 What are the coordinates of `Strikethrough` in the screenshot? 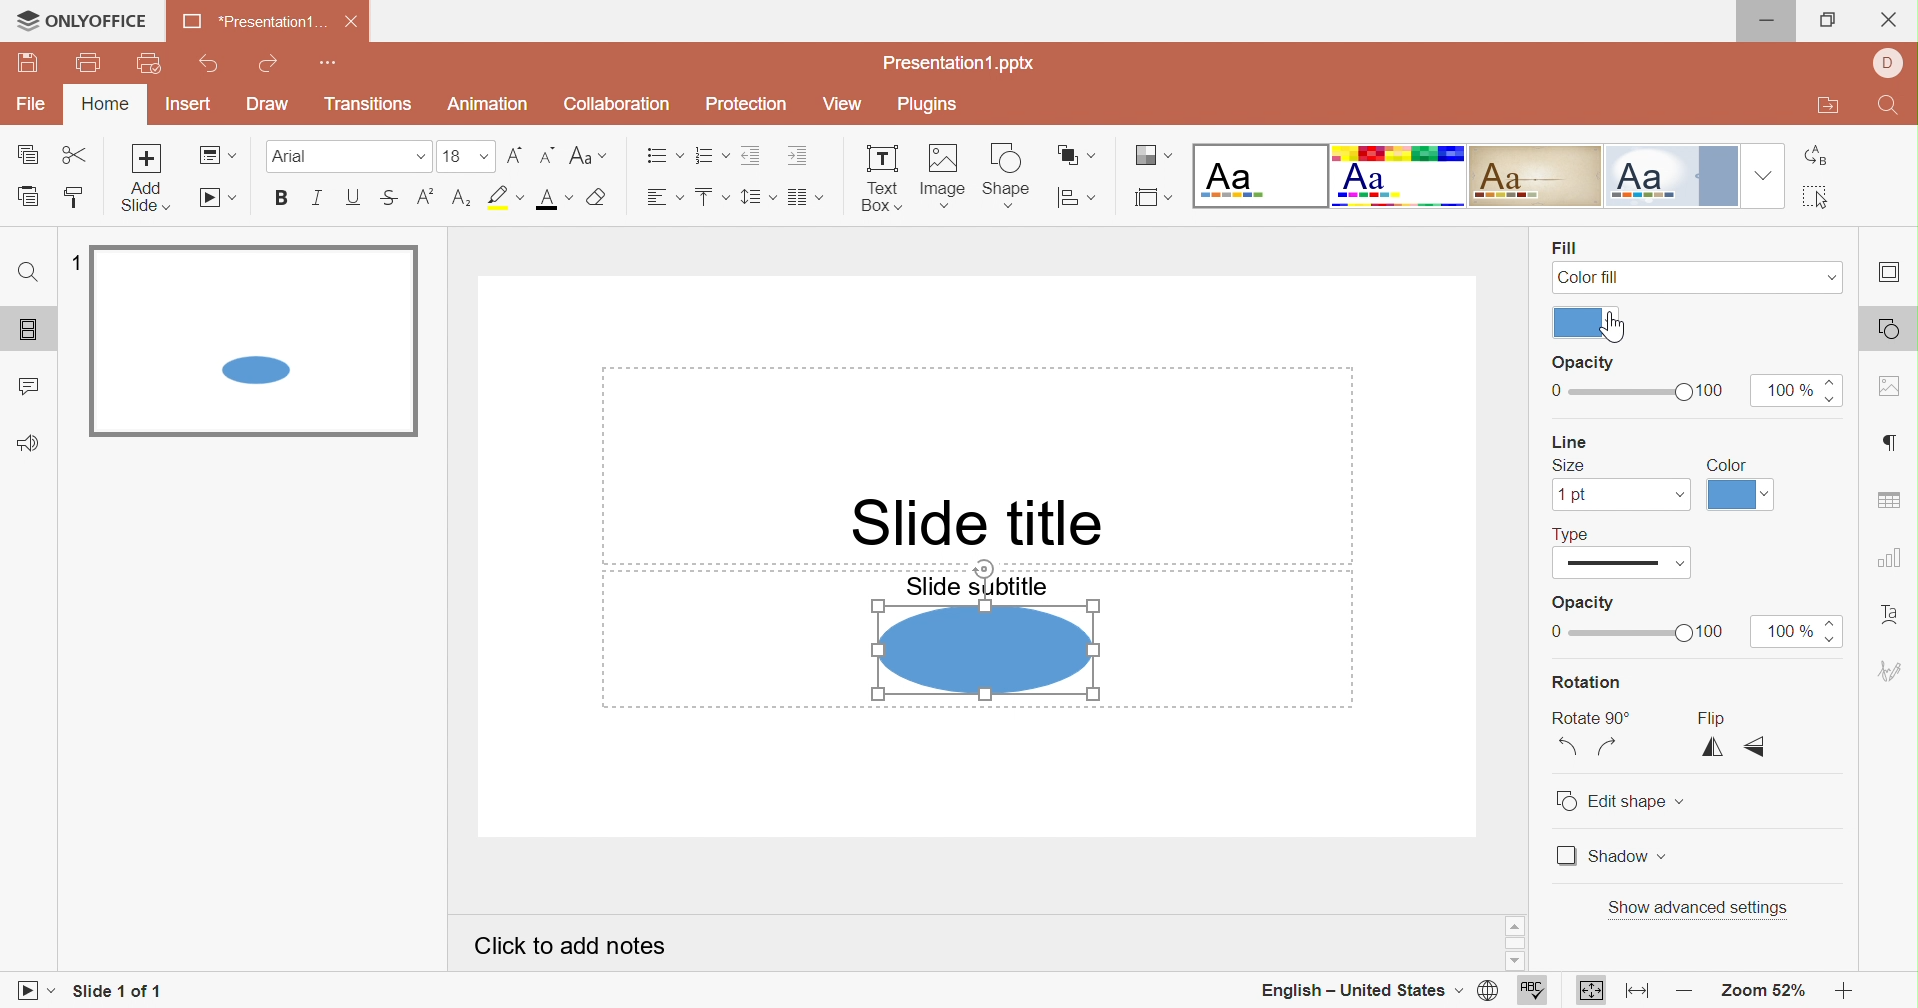 It's located at (390, 199).